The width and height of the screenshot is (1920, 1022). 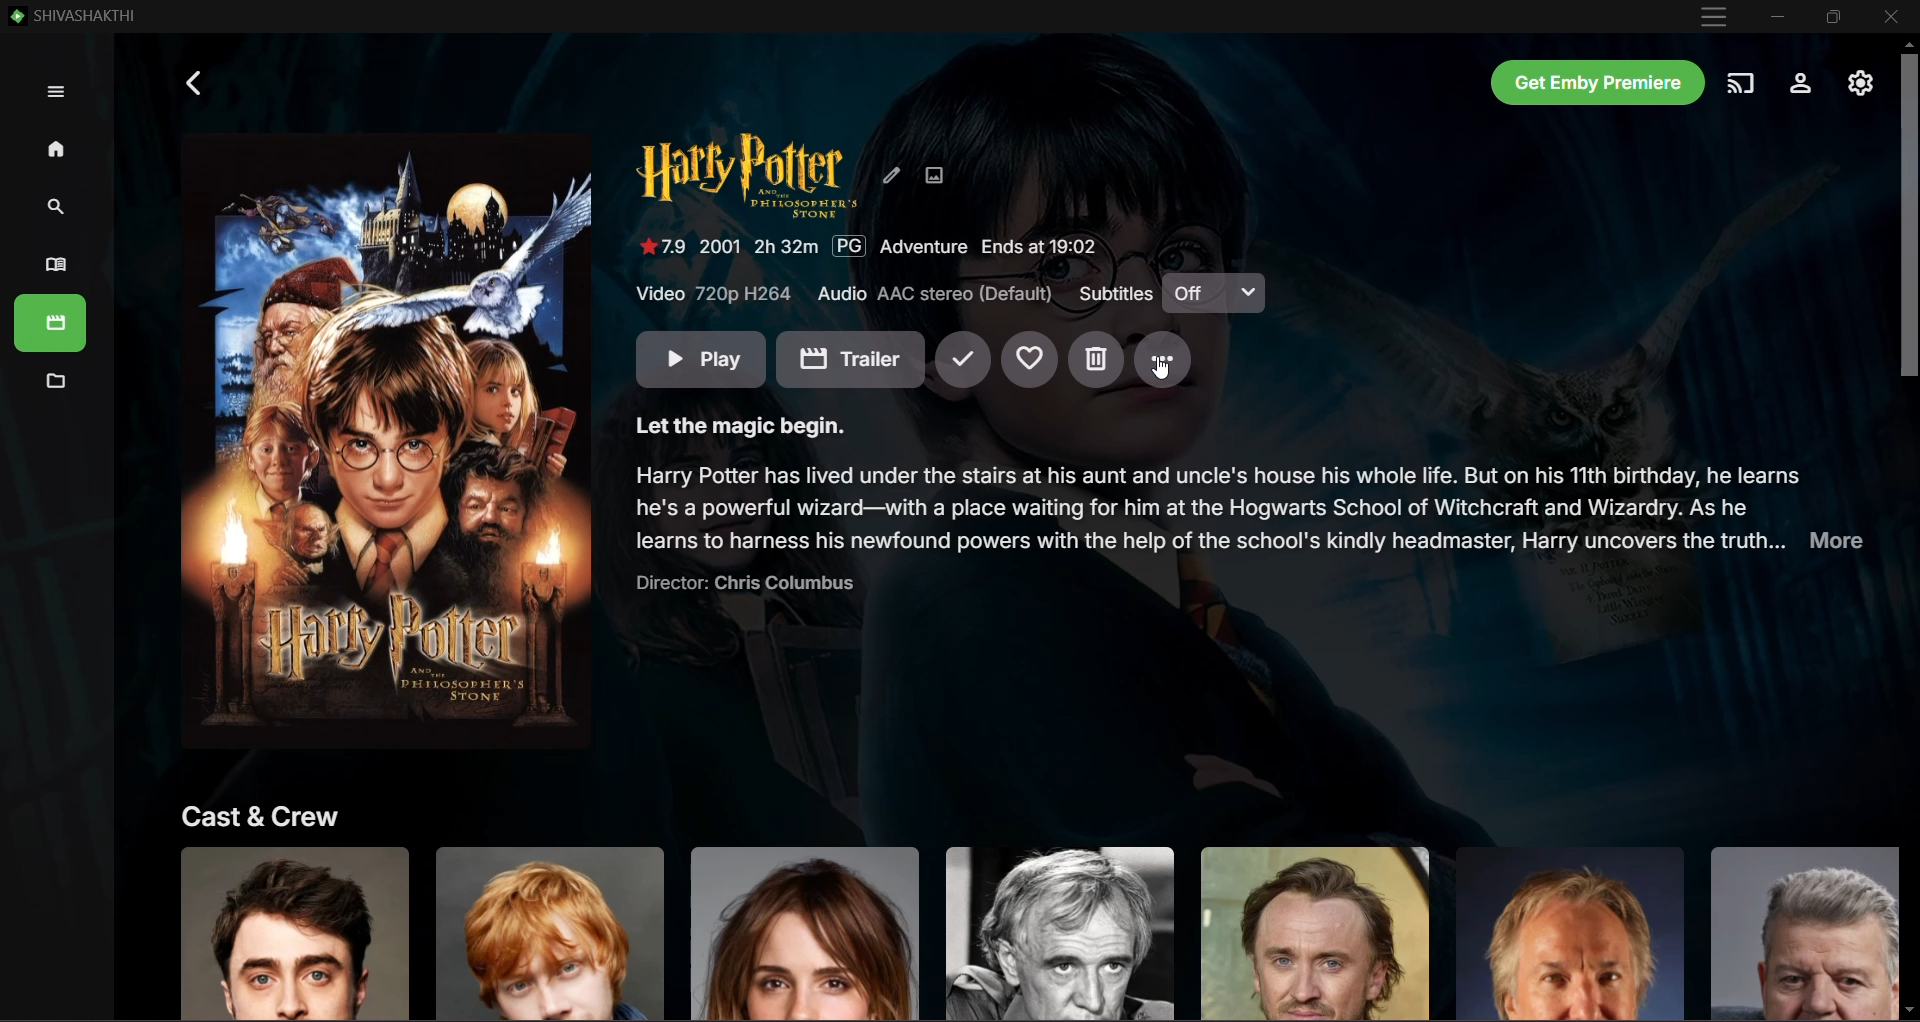 What do you see at coordinates (1058, 932) in the screenshot?
I see `Click to know more about actor` at bounding box center [1058, 932].